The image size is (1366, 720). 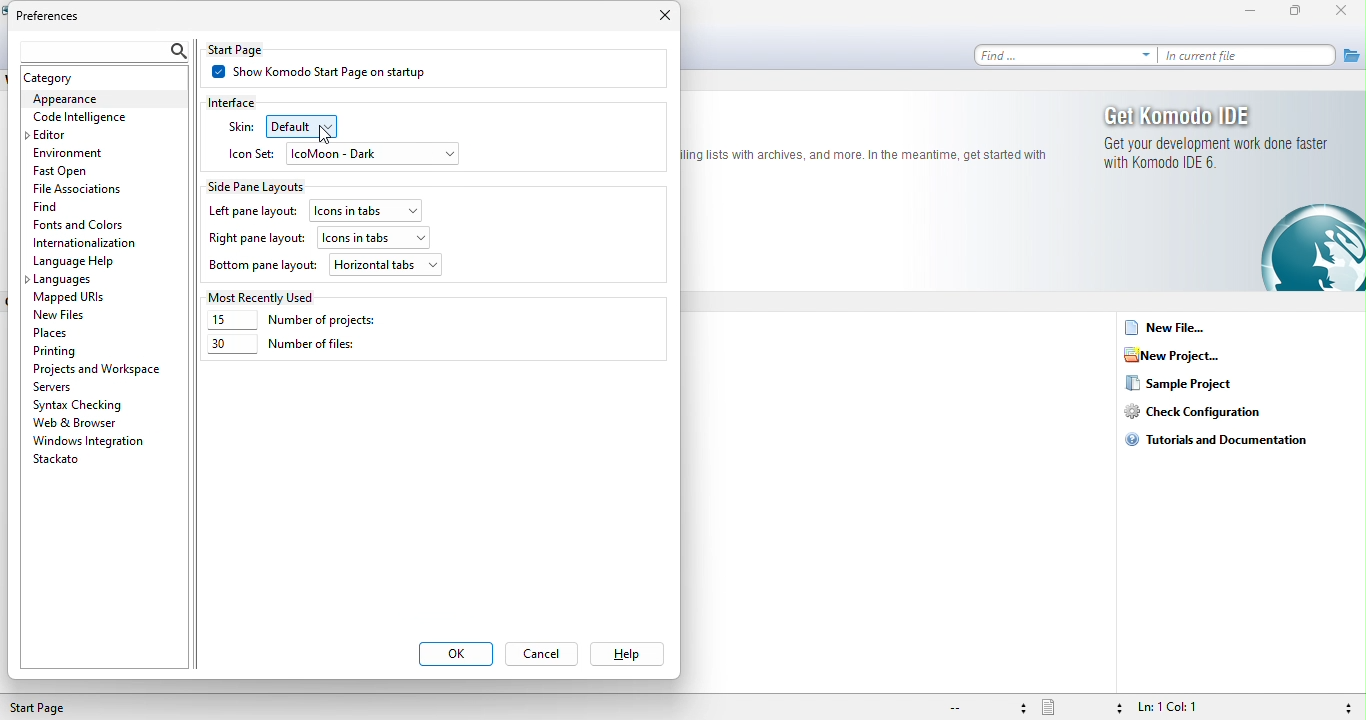 I want to click on default, so click(x=316, y=126).